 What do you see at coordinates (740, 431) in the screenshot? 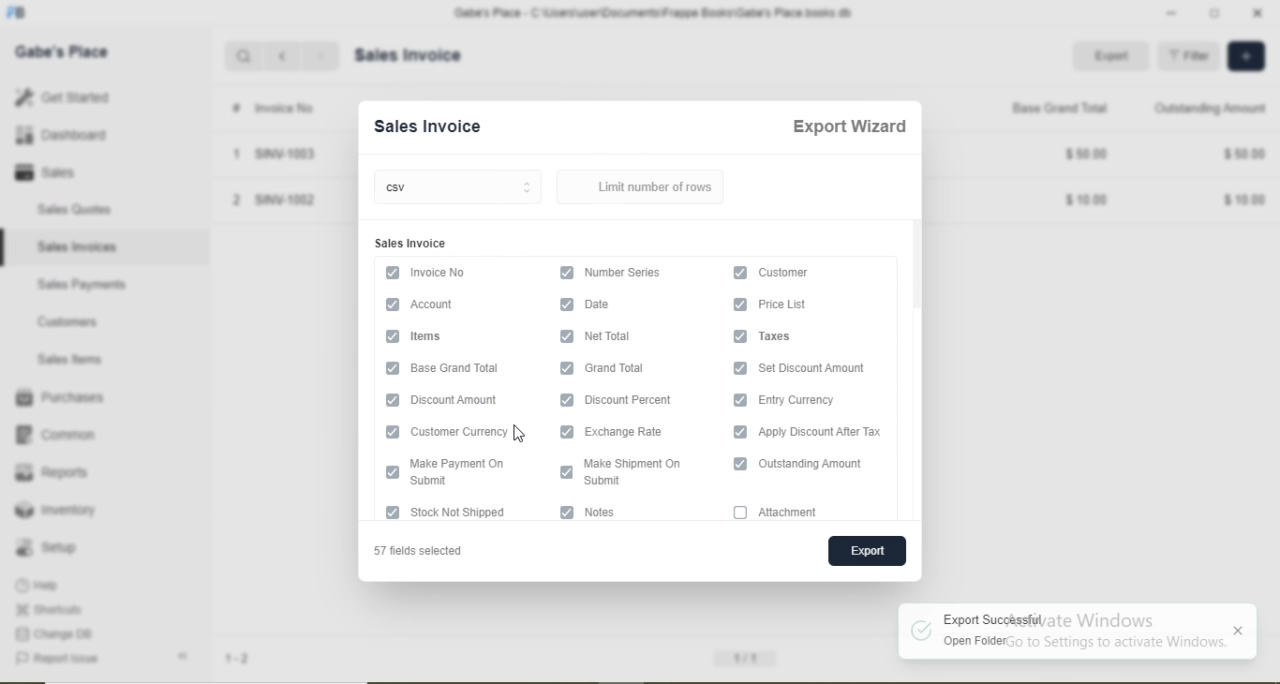
I see `checkbox` at bounding box center [740, 431].